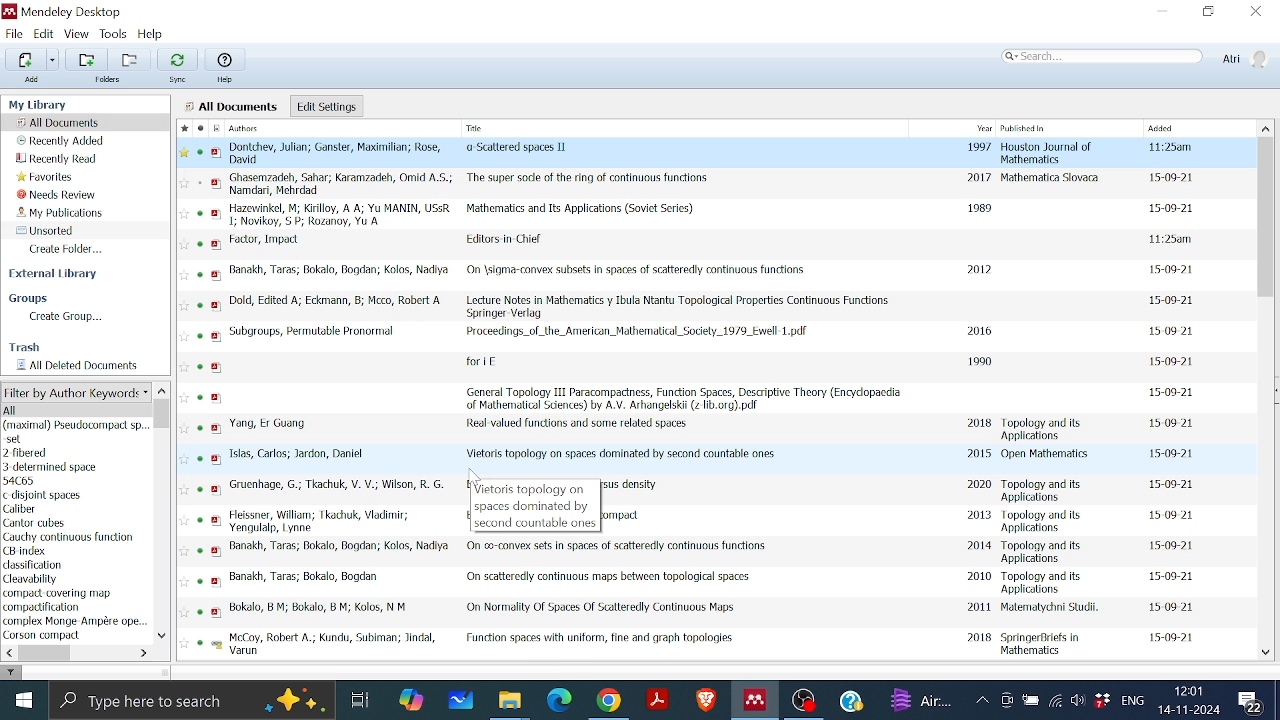 The width and height of the screenshot is (1280, 720). Describe the element at coordinates (680, 306) in the screenshot. I see `Title` at that location.